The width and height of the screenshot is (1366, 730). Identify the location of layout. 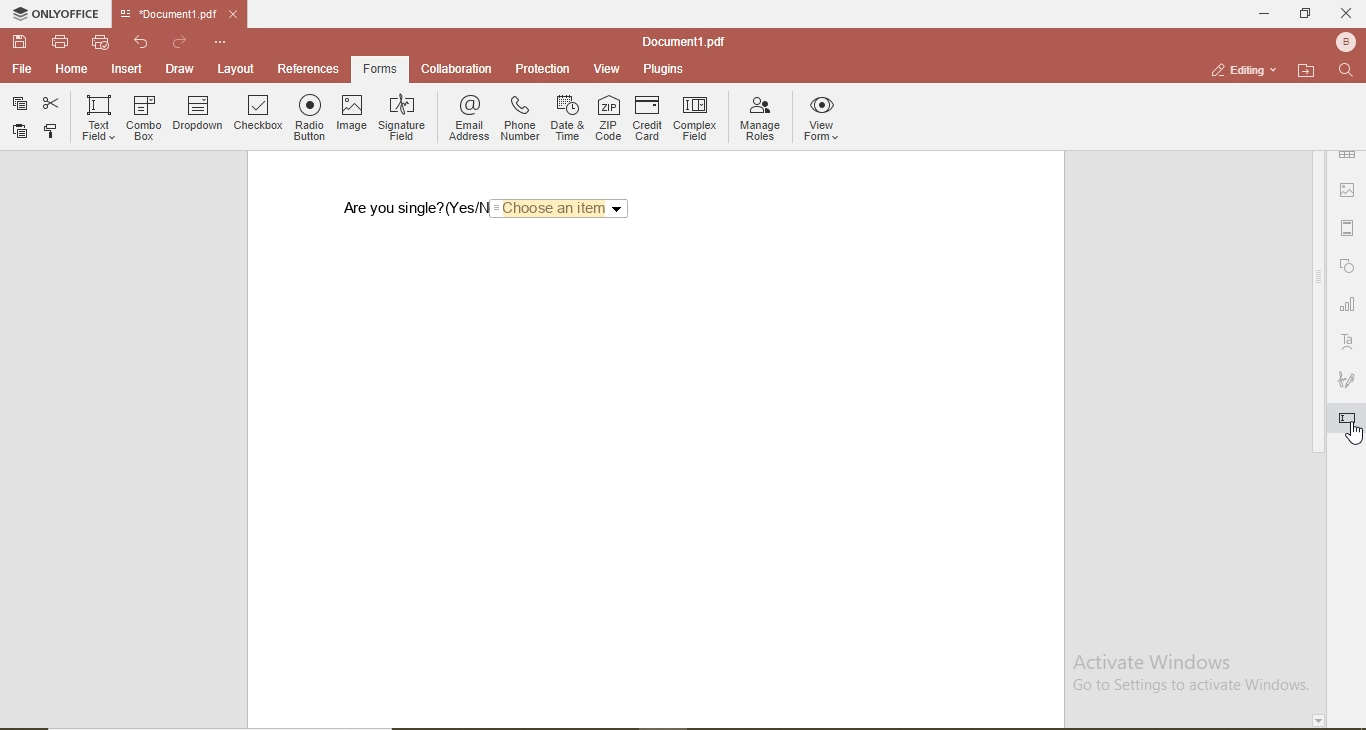
(233, 69).